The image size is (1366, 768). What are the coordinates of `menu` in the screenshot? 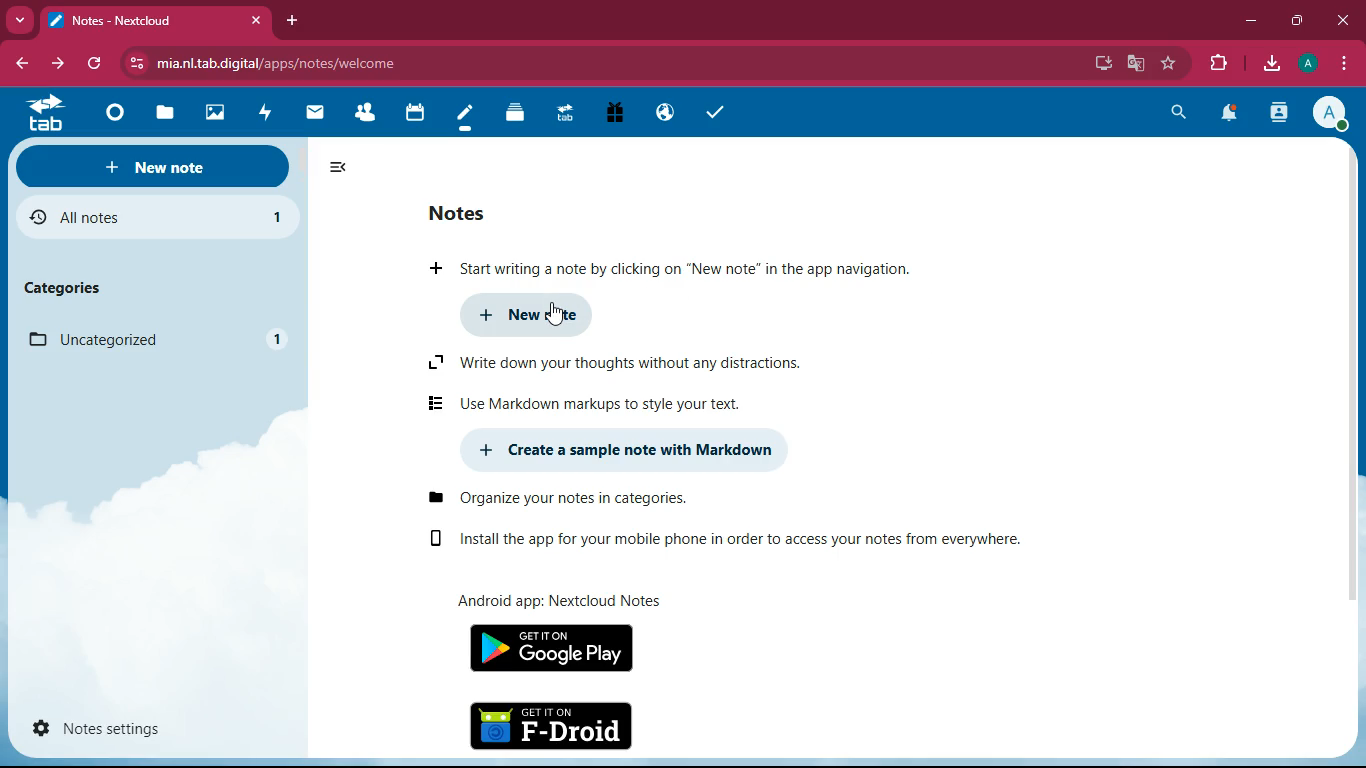 It's located at (1340, 61).